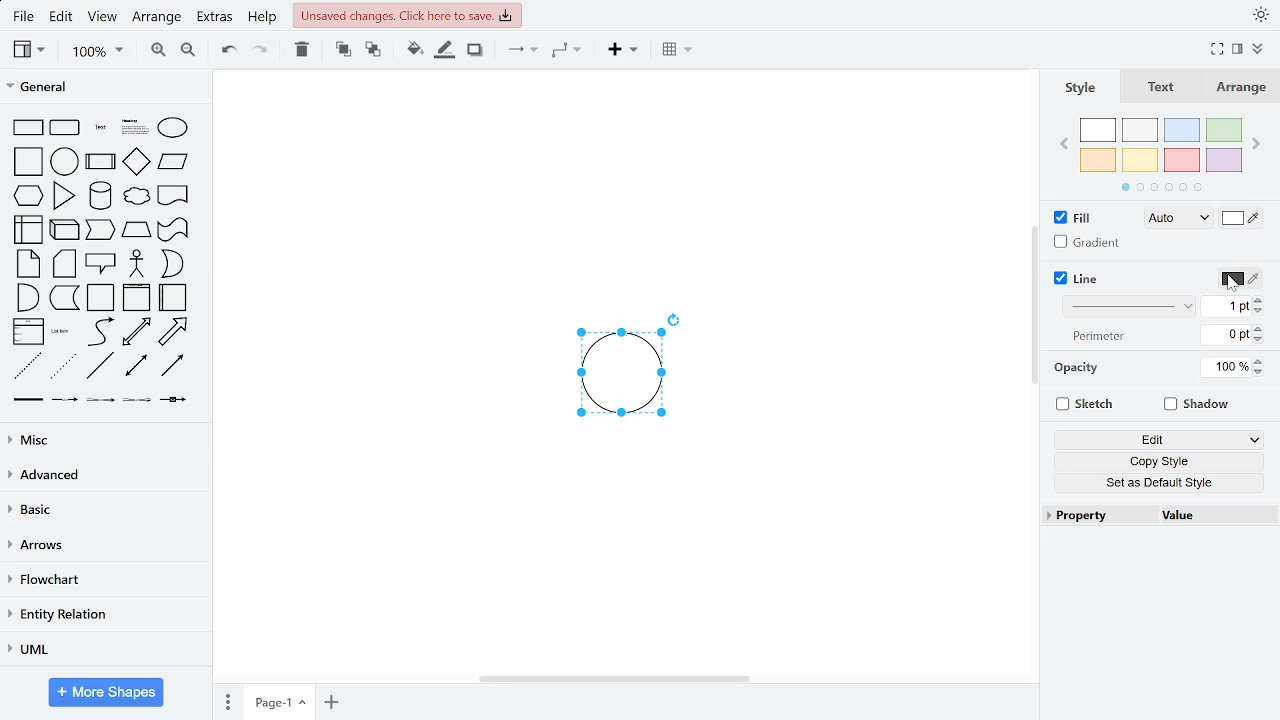 This screenshot has width=1280, height=720. What do you see at coordinates (173, 163) in the screenshot?
I see `parallelogram` at bounding box center [173, 163].